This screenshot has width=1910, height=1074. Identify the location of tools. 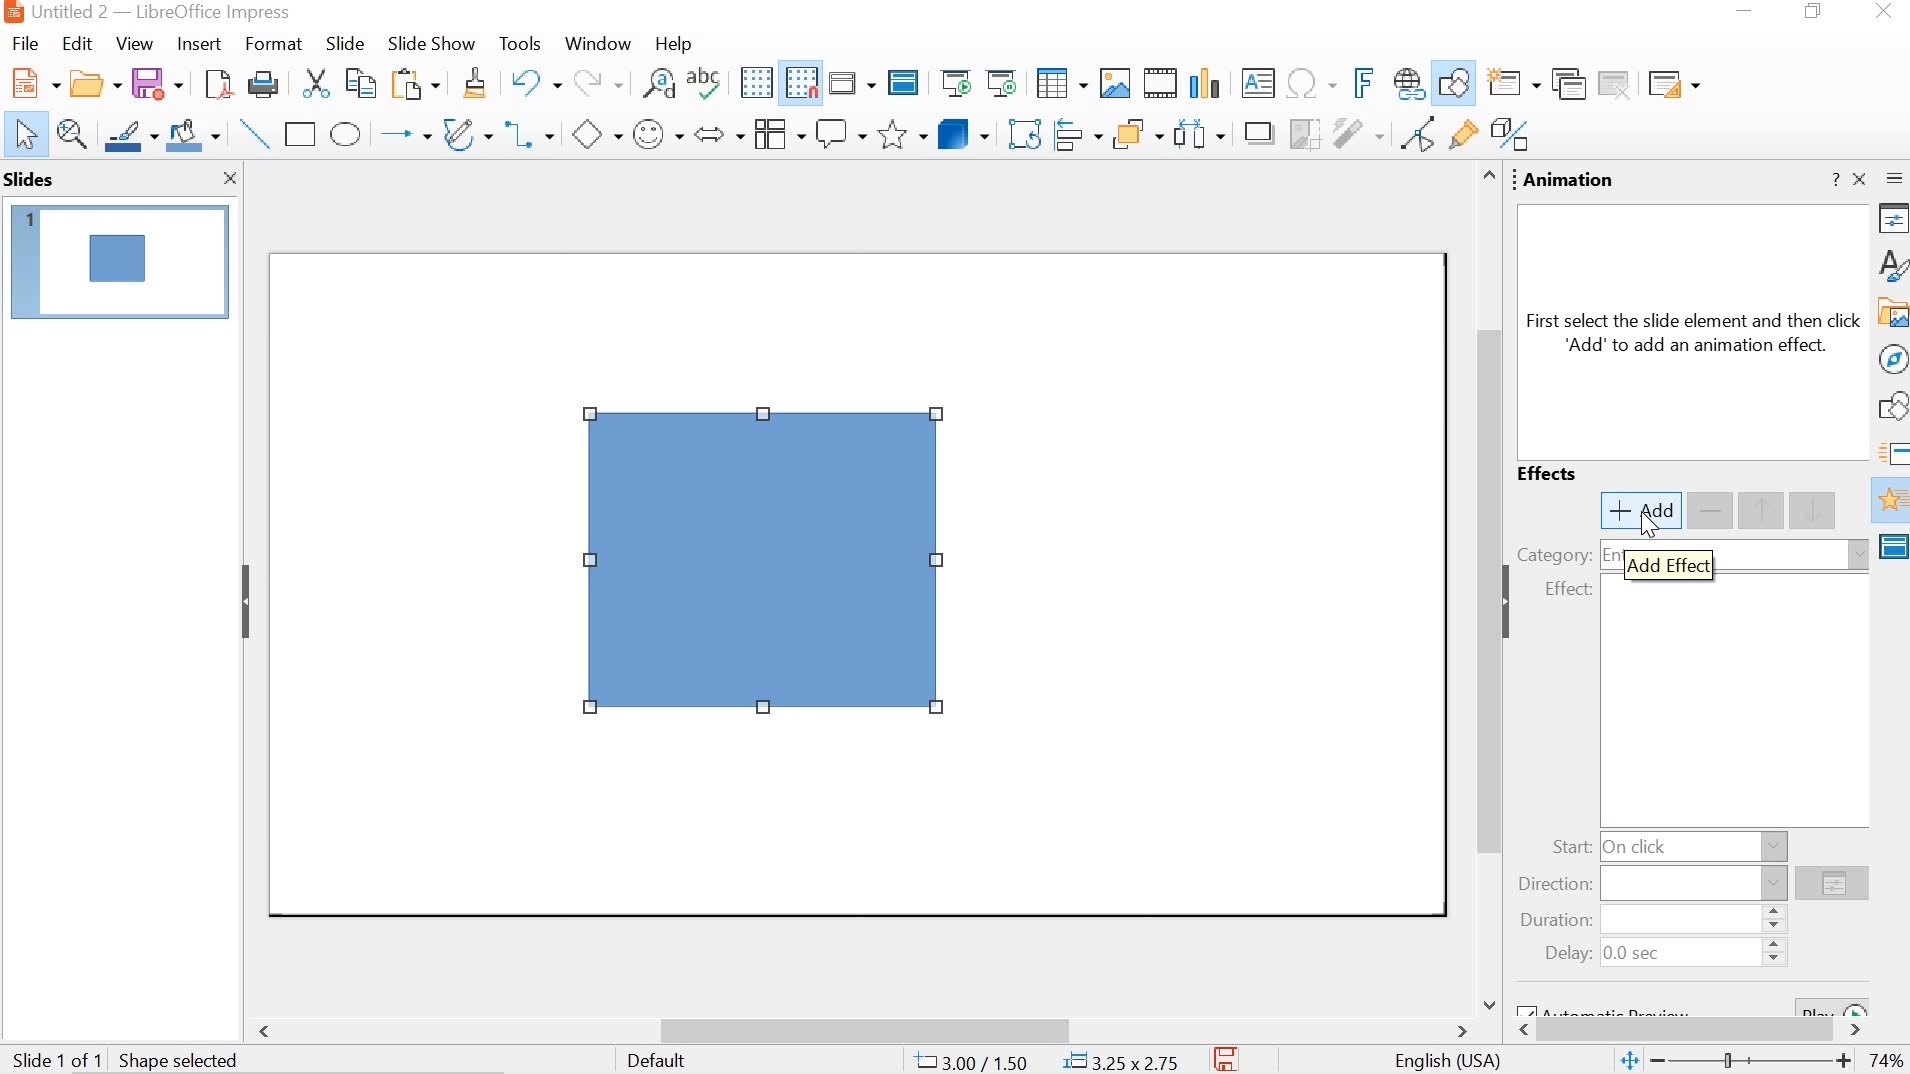
(522, 42).